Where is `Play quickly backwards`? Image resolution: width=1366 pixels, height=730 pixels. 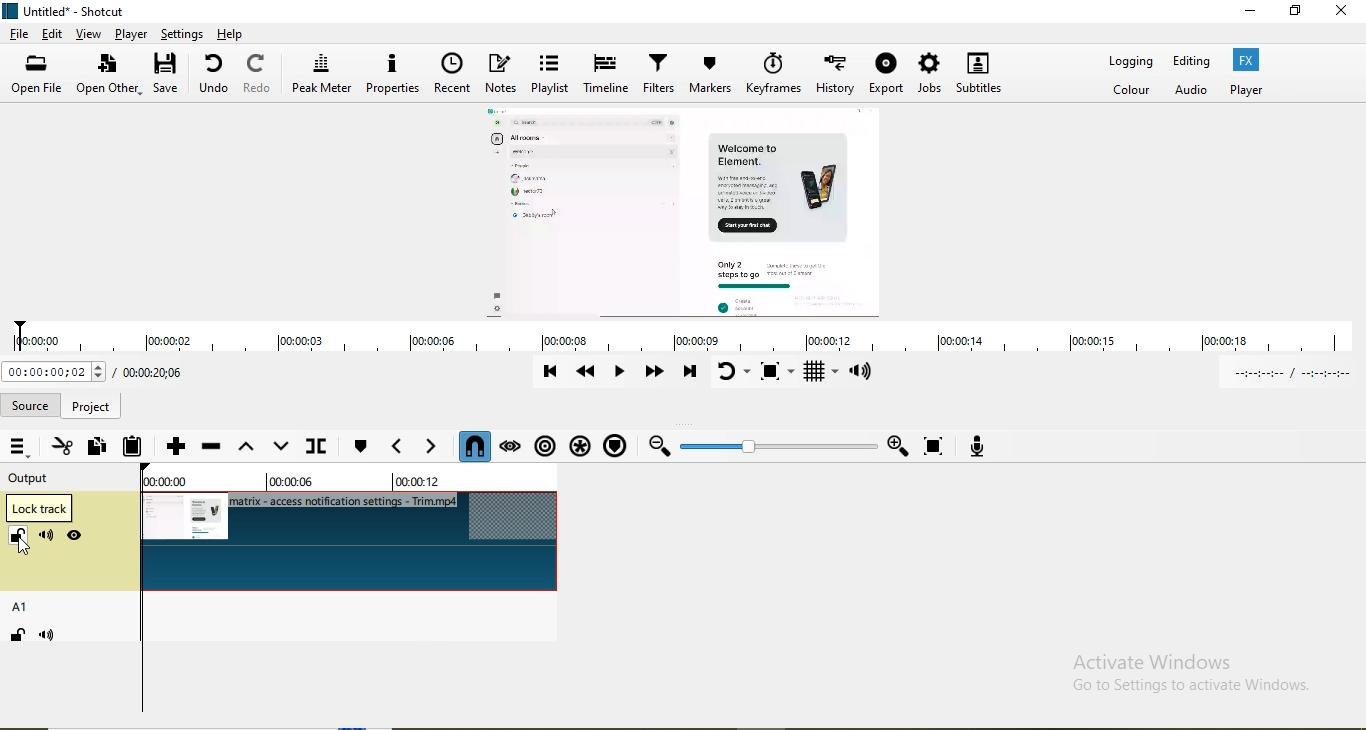 Play quickly backwards is located at coordinates (589, 378).